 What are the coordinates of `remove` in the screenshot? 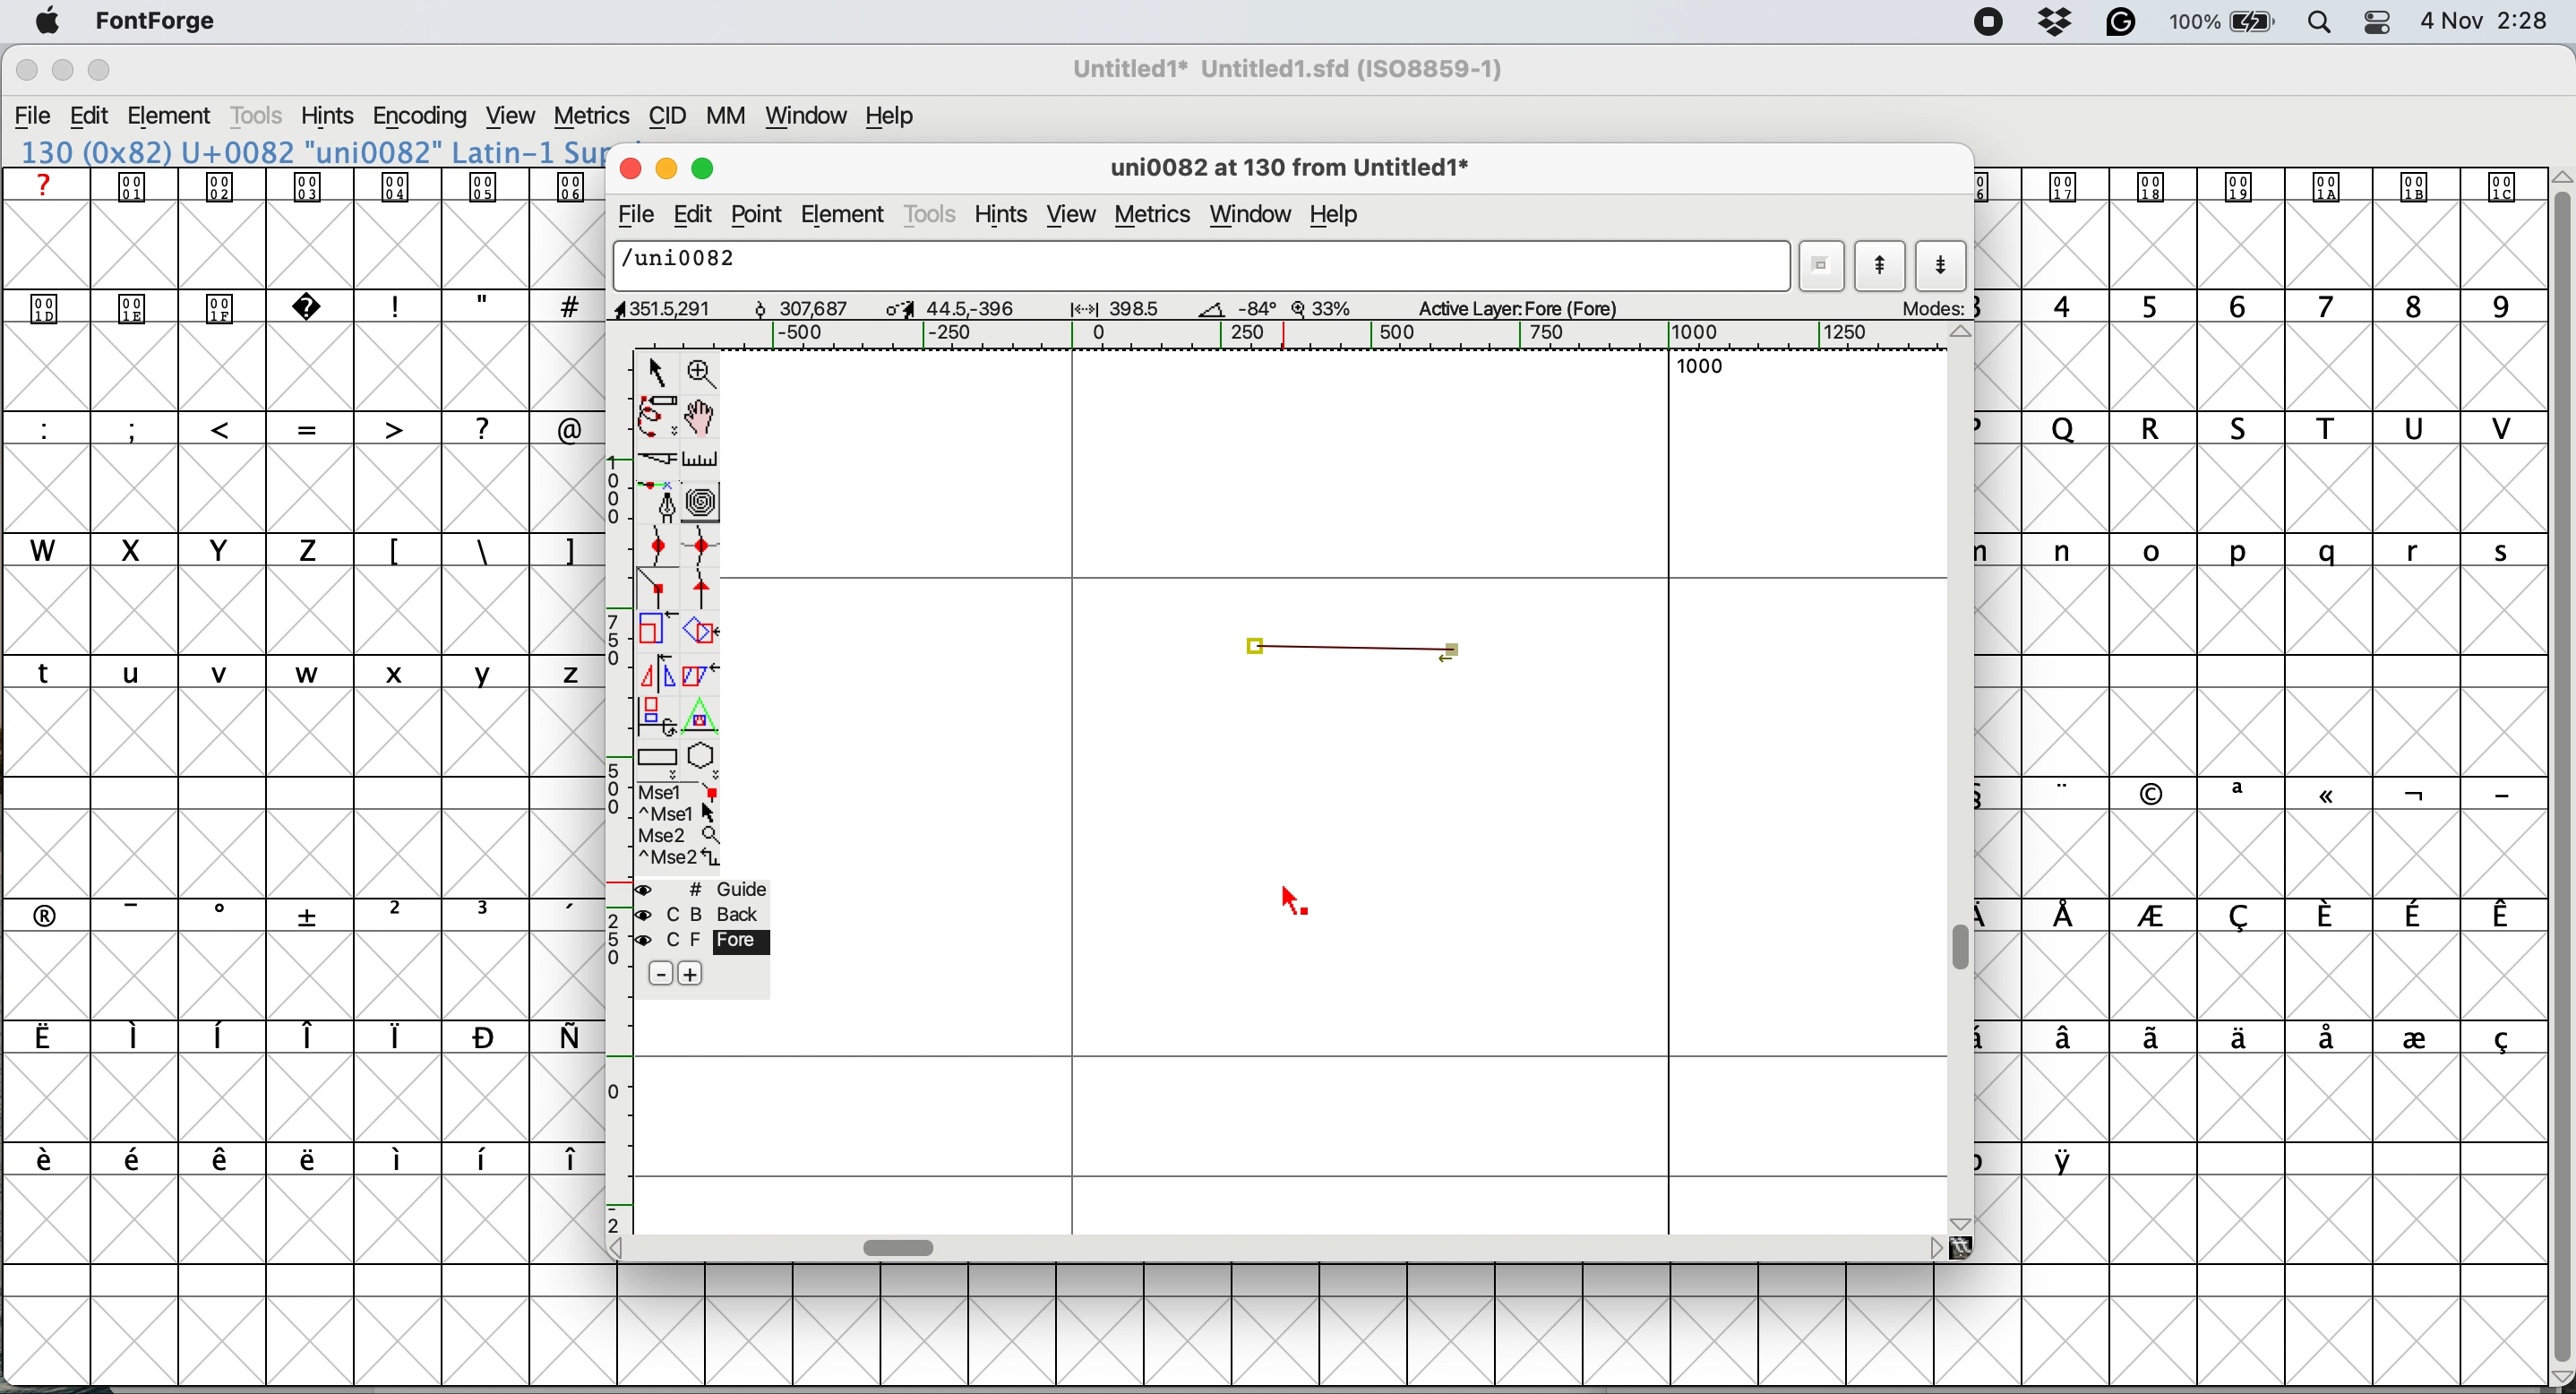 It's located at (663, 975).